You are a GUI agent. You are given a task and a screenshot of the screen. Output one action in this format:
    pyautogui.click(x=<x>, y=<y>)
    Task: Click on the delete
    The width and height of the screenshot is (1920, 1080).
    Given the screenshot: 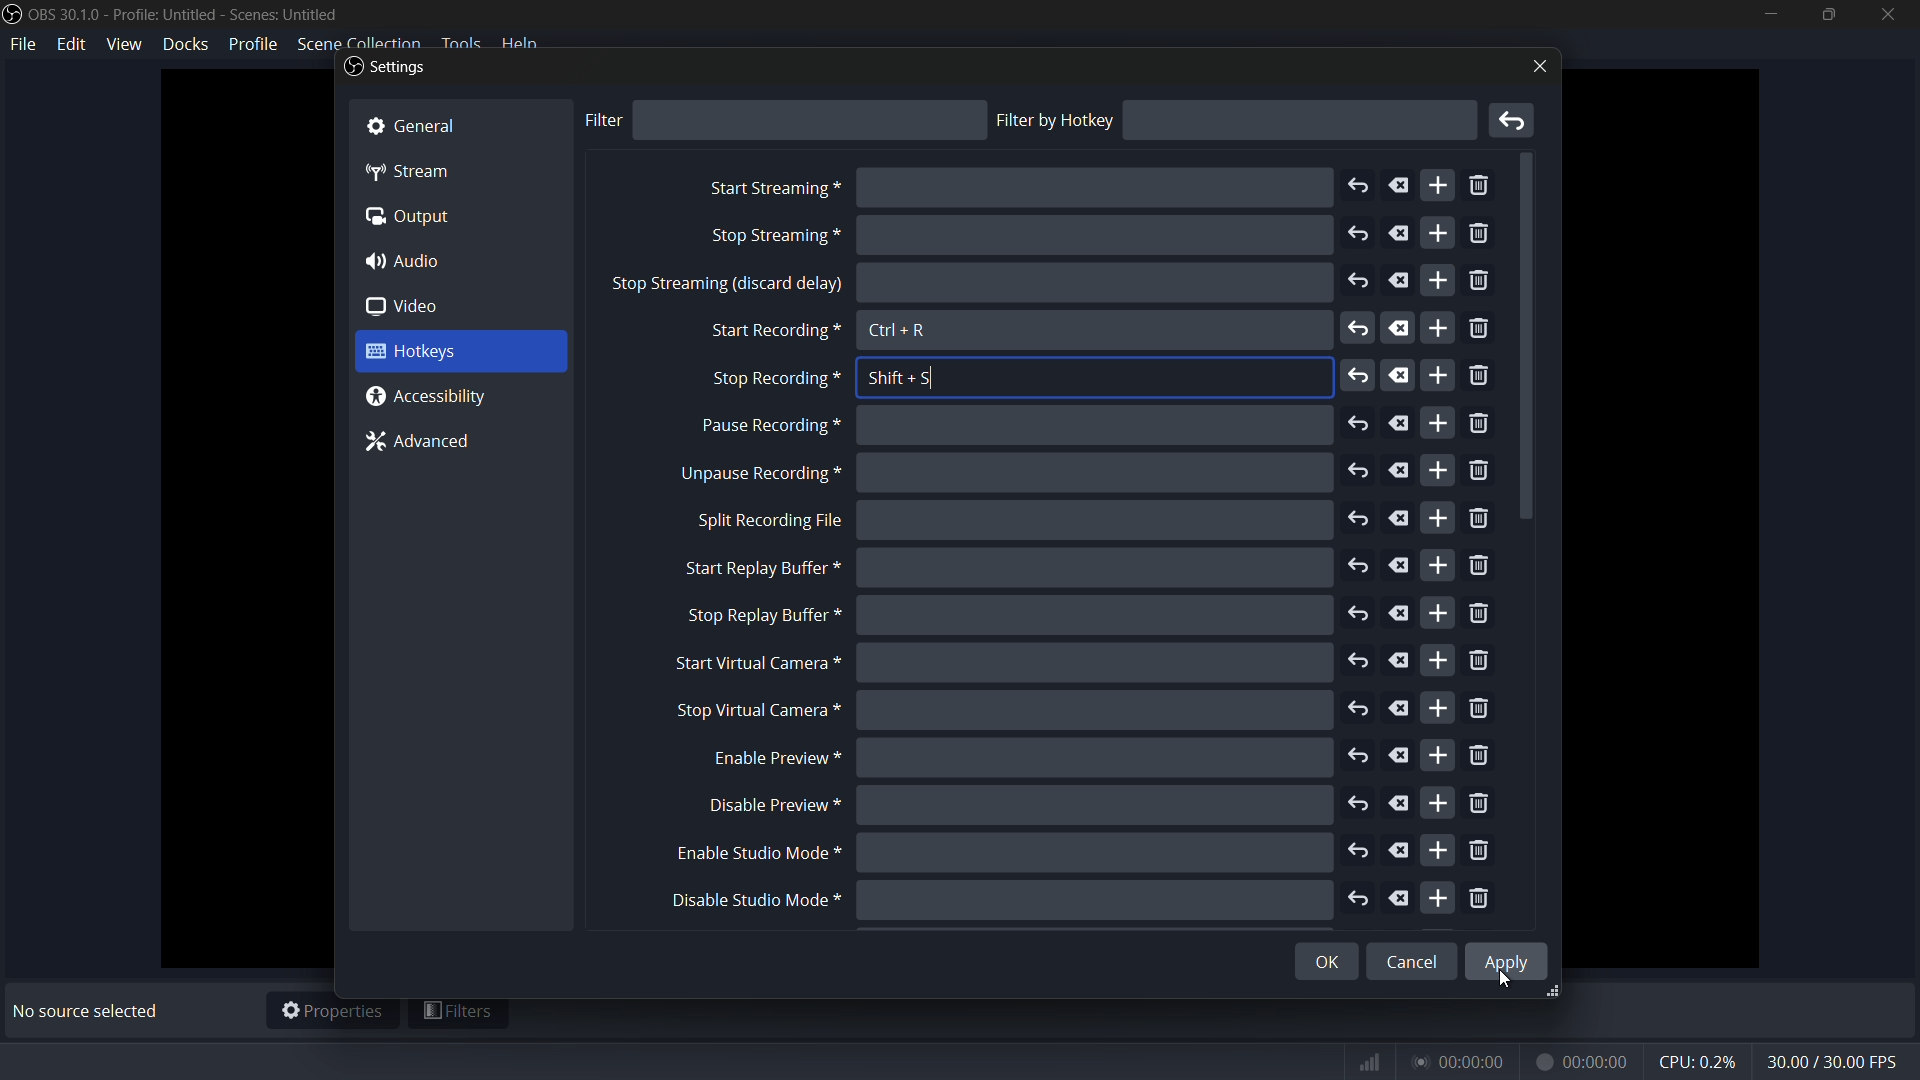 What is the action you would take?
    pyautogui.click(x=1401, y=519)
    